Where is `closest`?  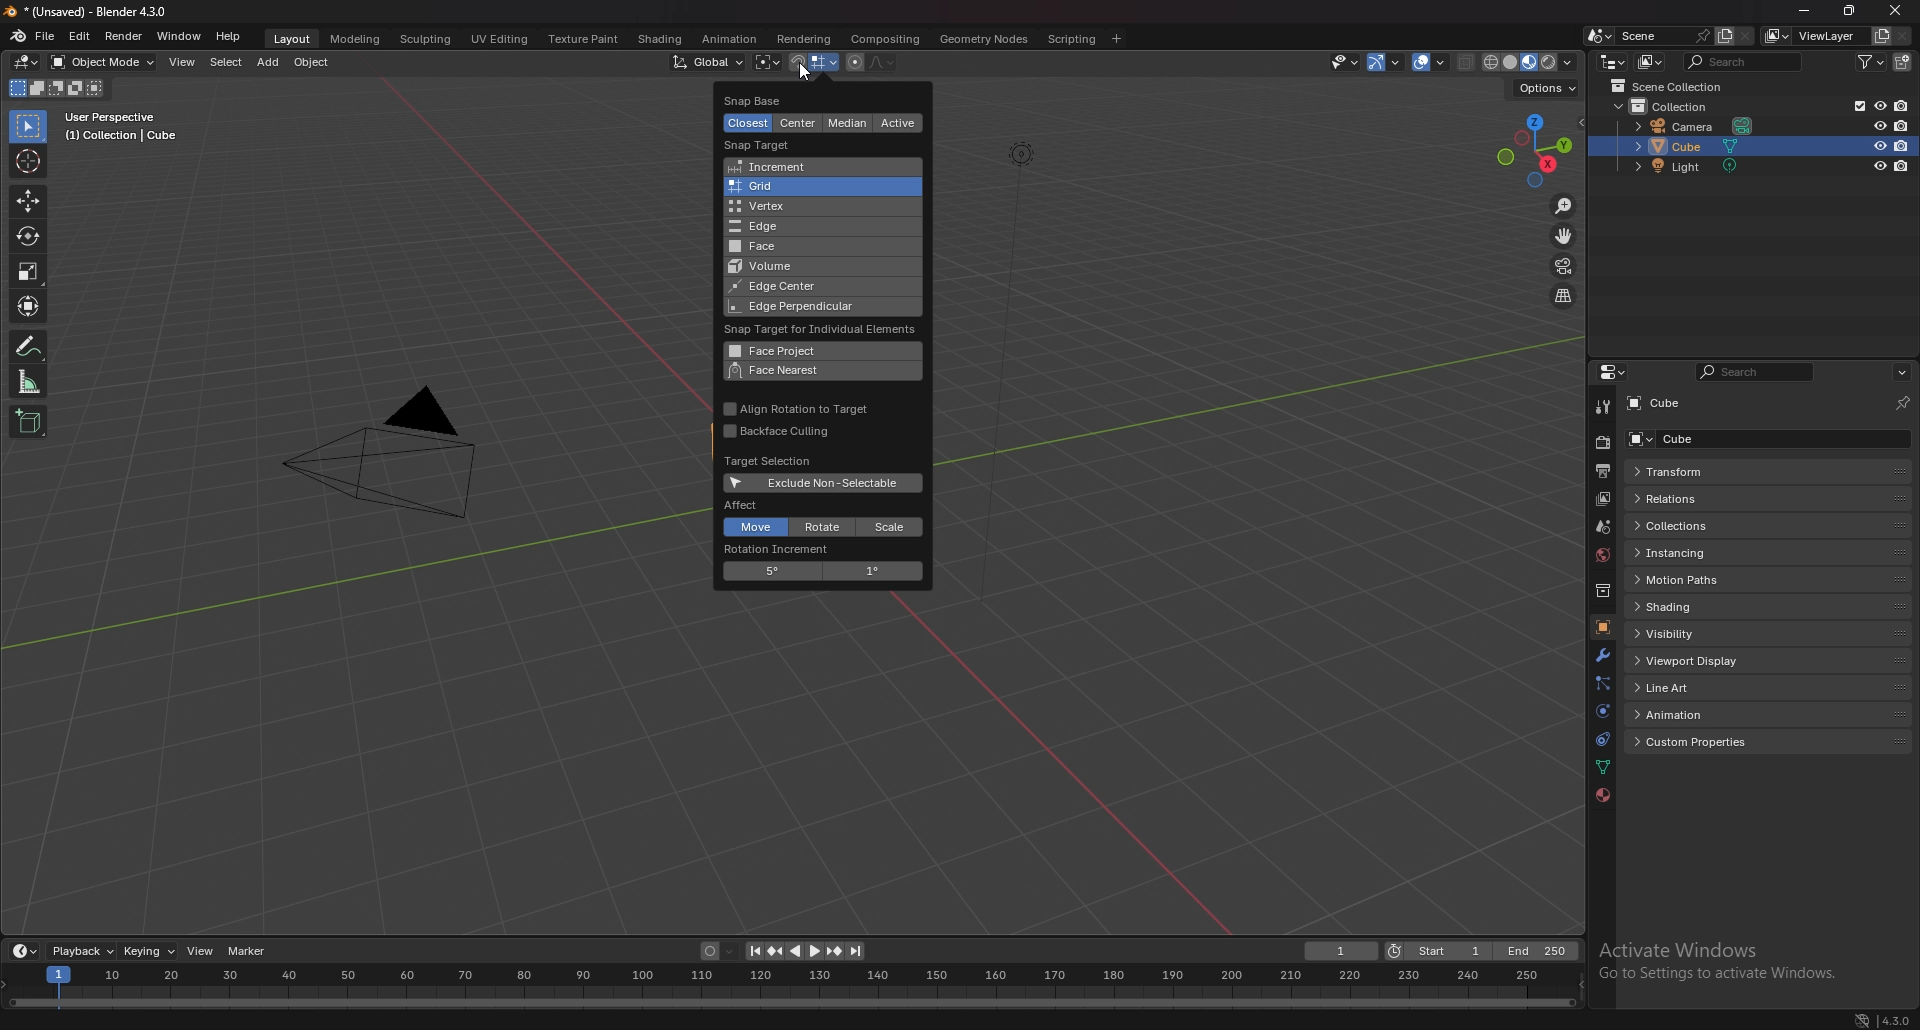 closest is located at coordinates (750, 123).